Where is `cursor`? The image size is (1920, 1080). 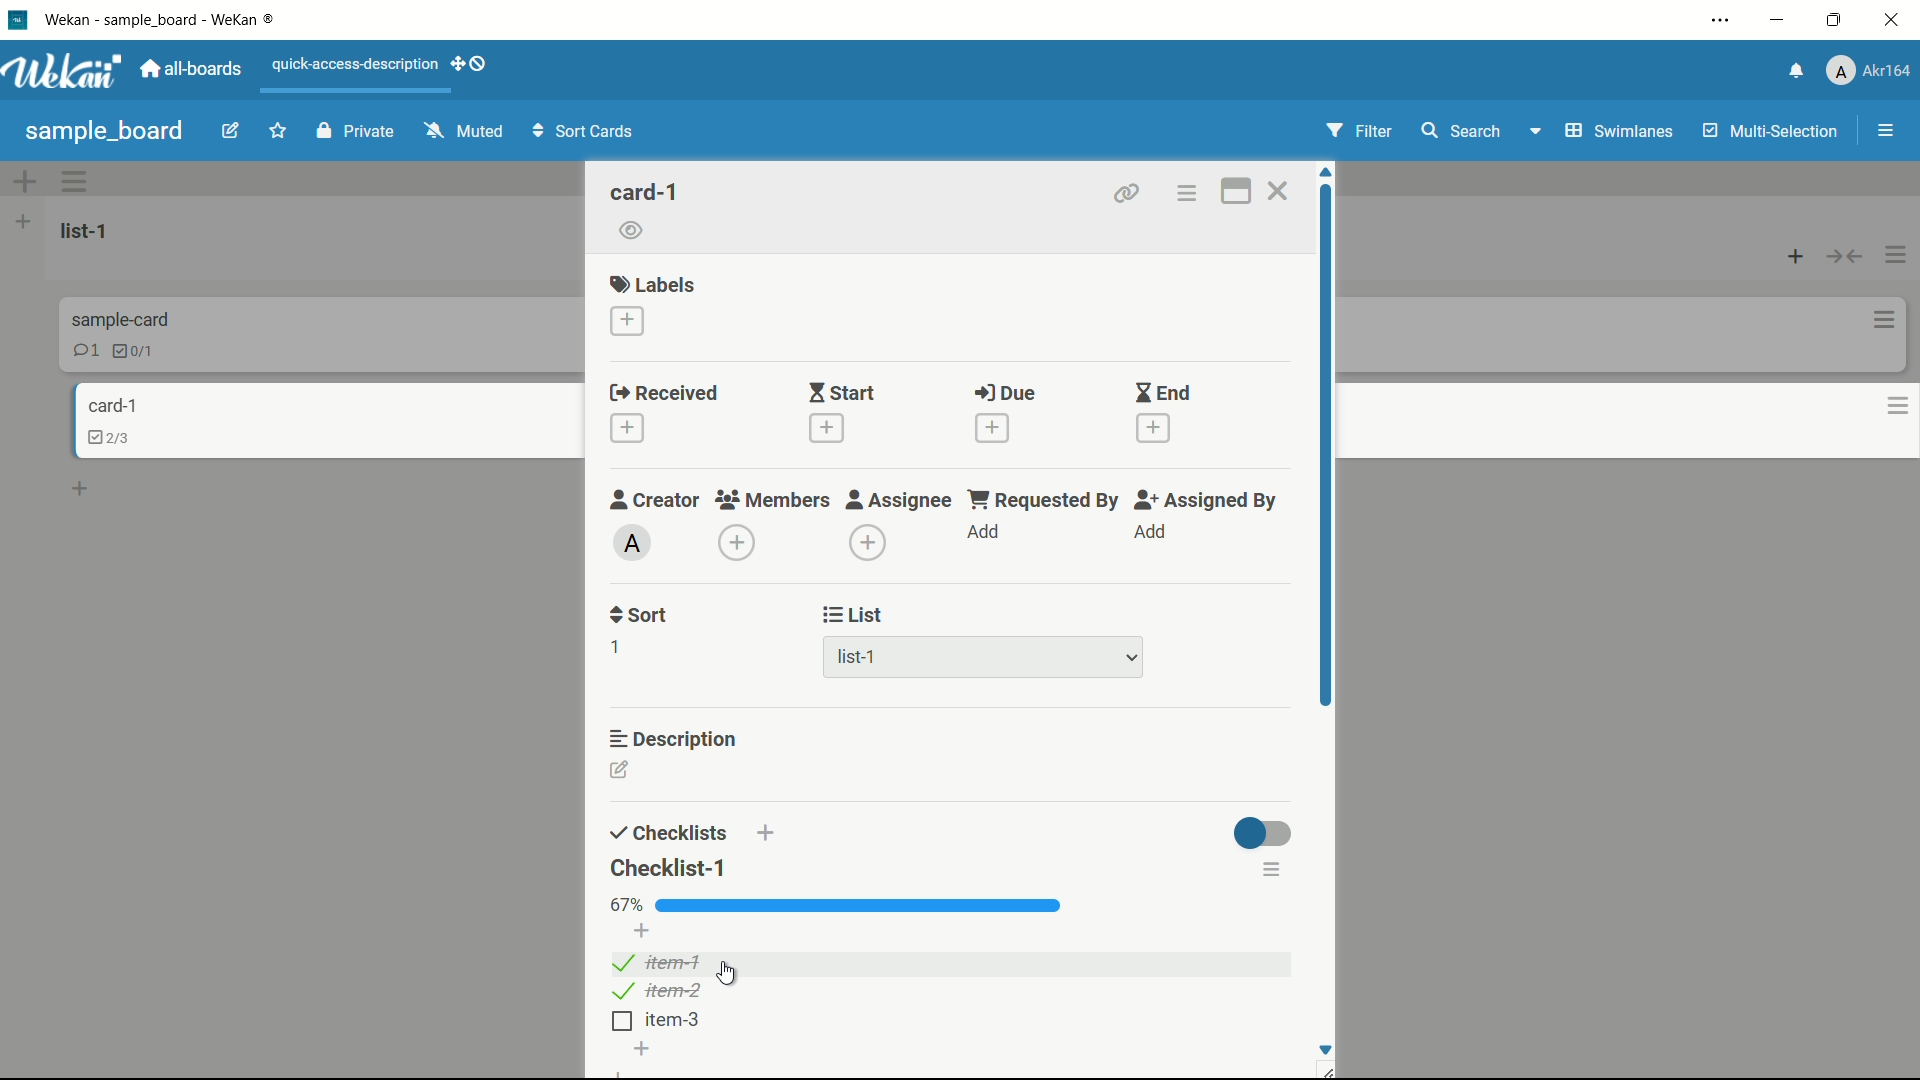 cursor is located at coordinates (727, 974).